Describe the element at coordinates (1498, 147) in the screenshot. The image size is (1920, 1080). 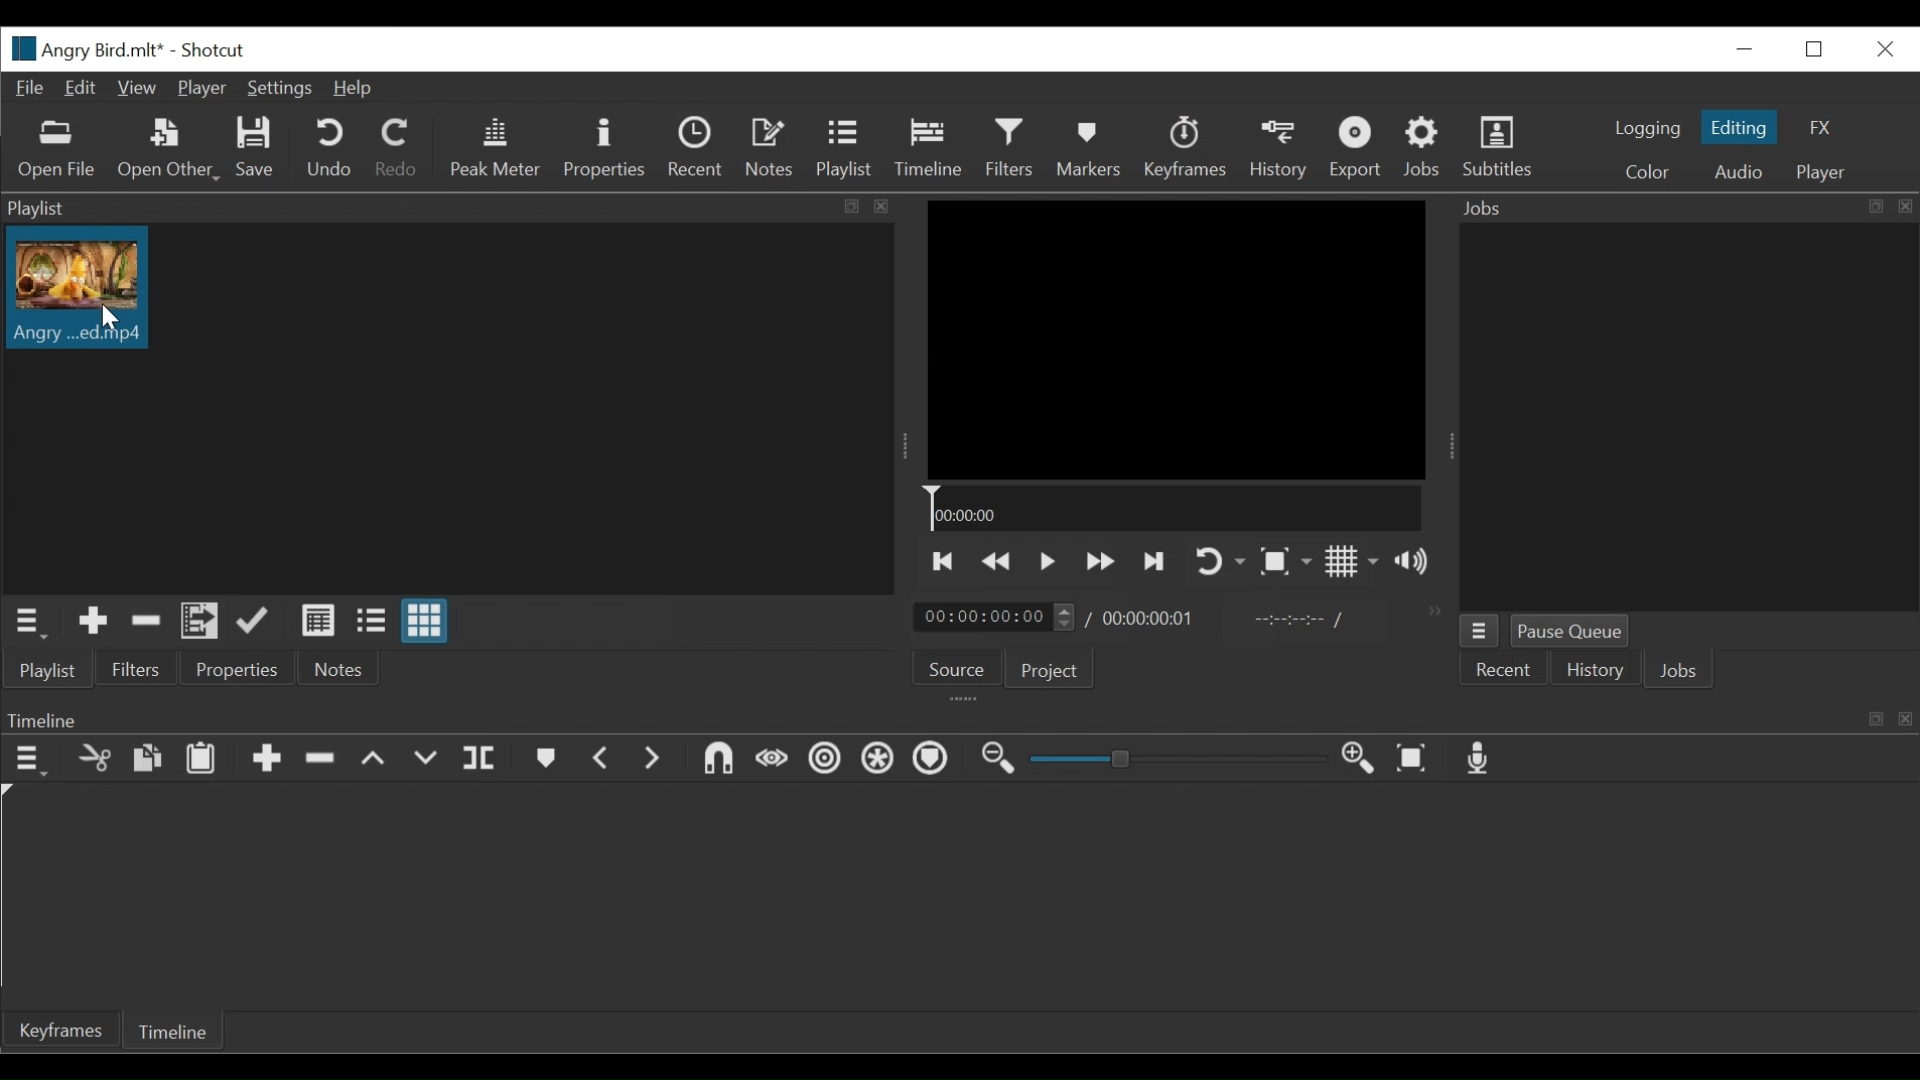
I see `Subtitles` at that location.